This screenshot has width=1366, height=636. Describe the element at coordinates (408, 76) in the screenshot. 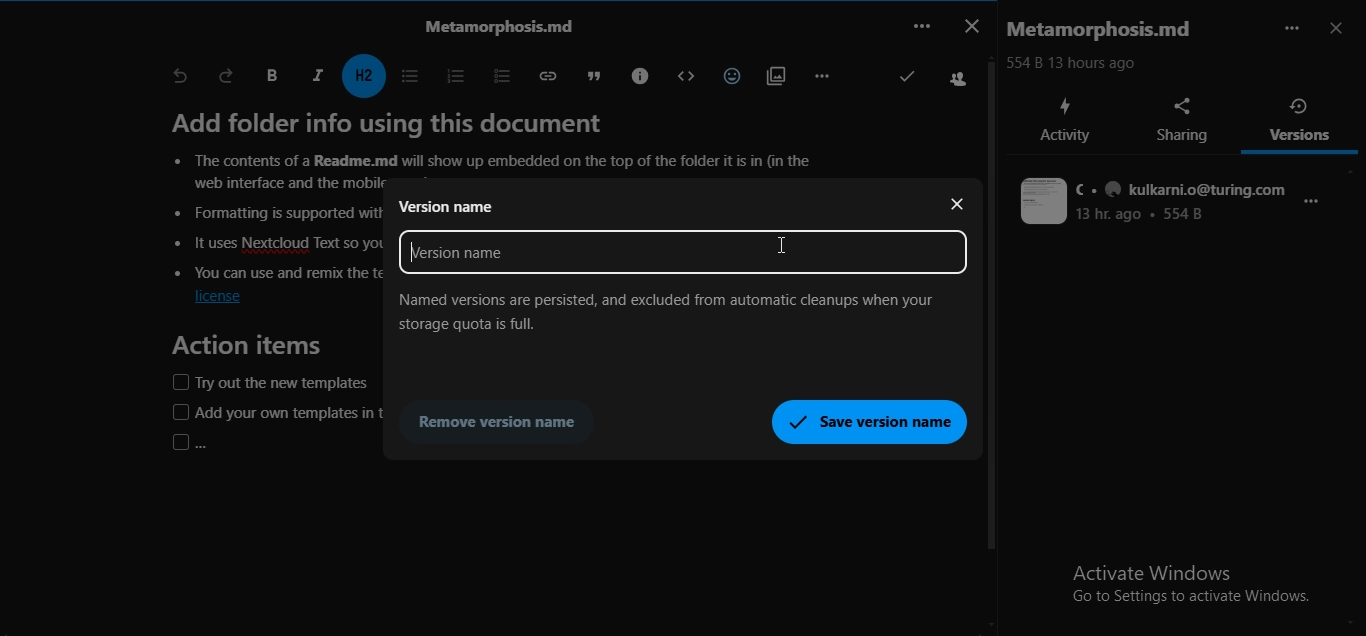

I see `unordered list` at that location.